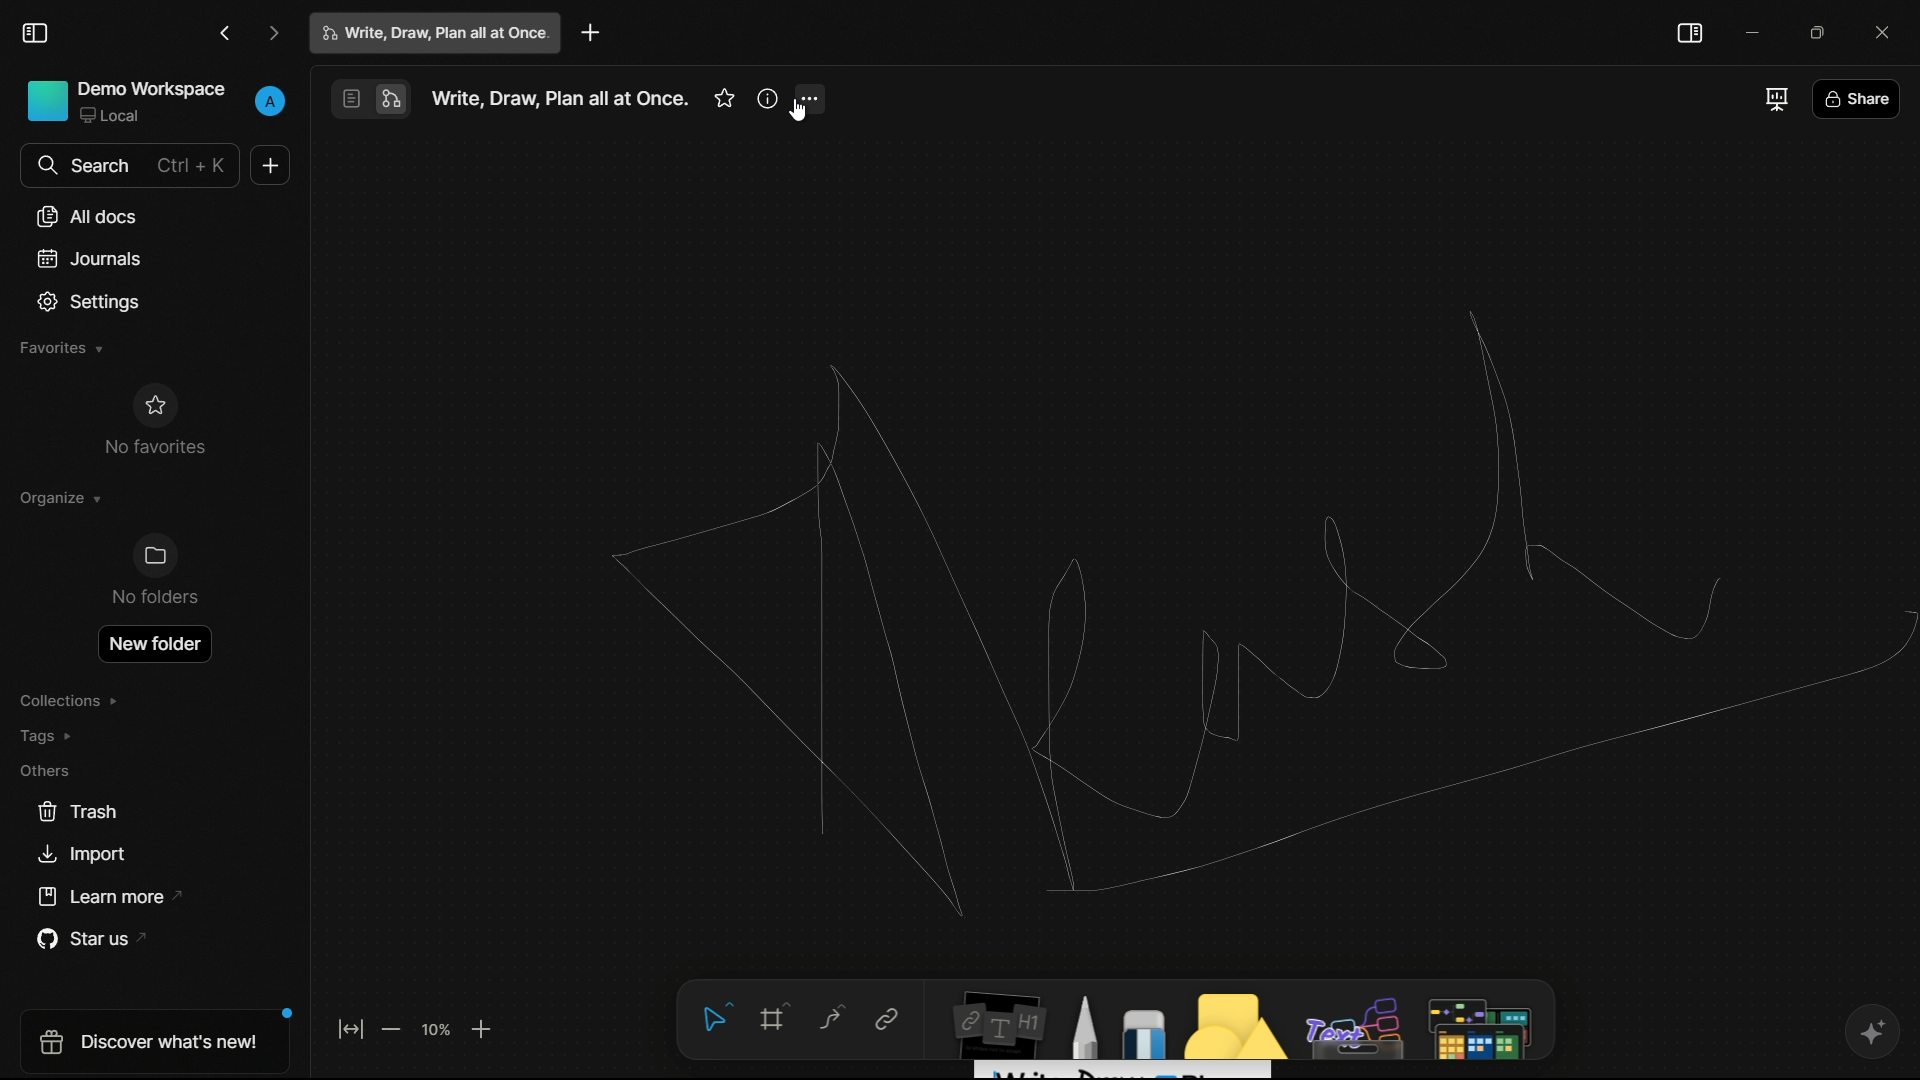 Image resolution: width=1920 pixels, height=1080 pixels. I want to click on go forward, so click(277, 35).